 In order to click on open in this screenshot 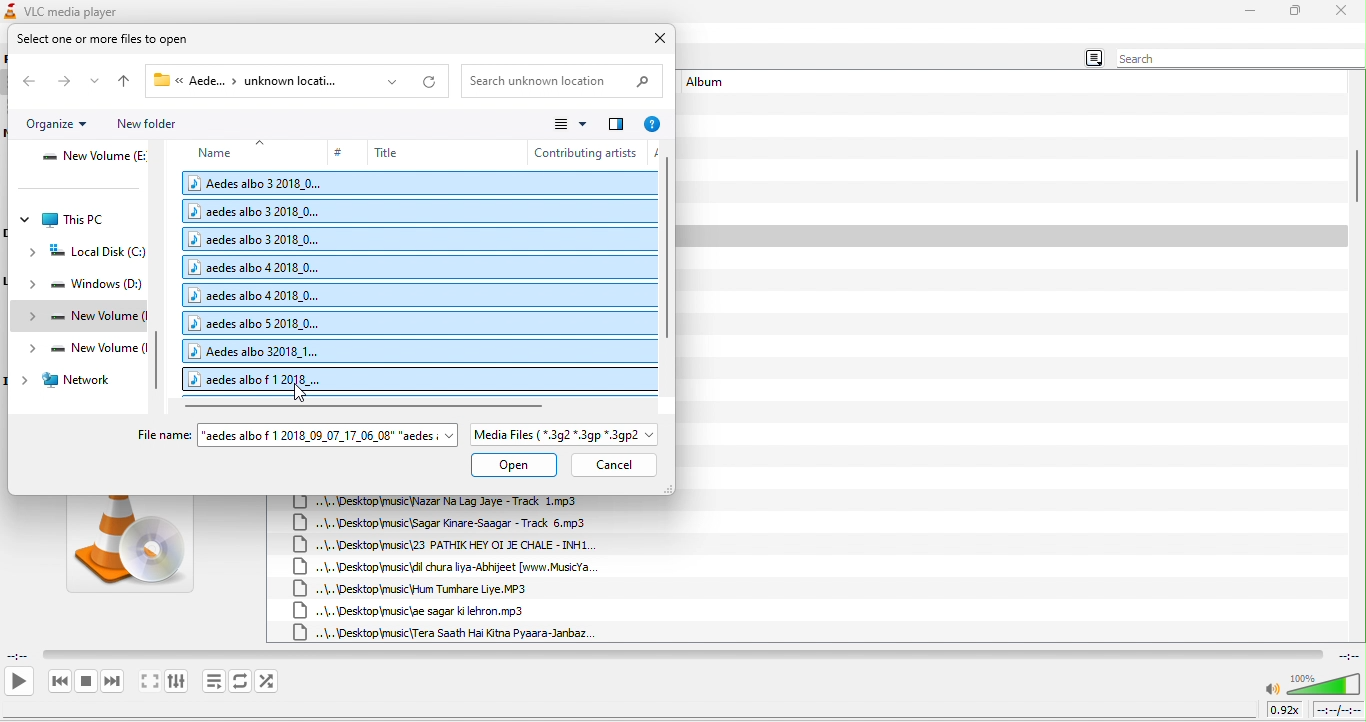, I will do `click(514, 466)`.